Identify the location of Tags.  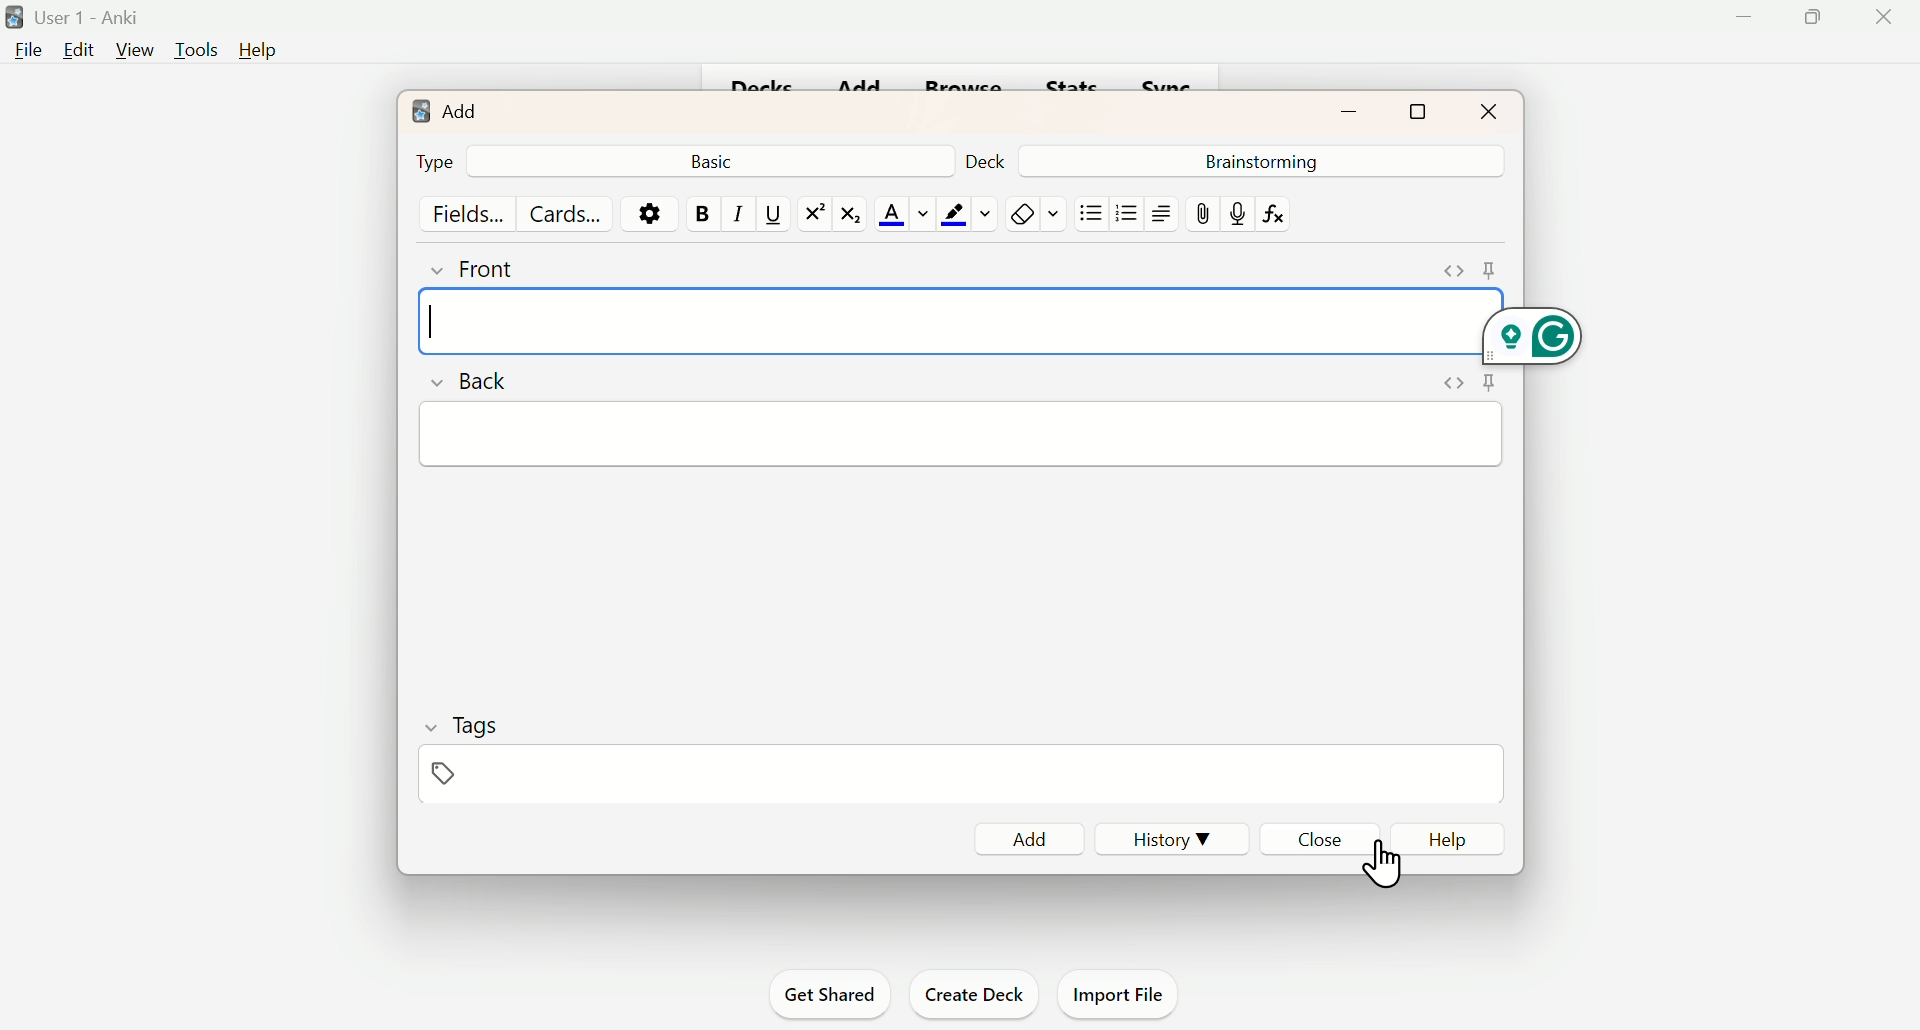
(463, 745).